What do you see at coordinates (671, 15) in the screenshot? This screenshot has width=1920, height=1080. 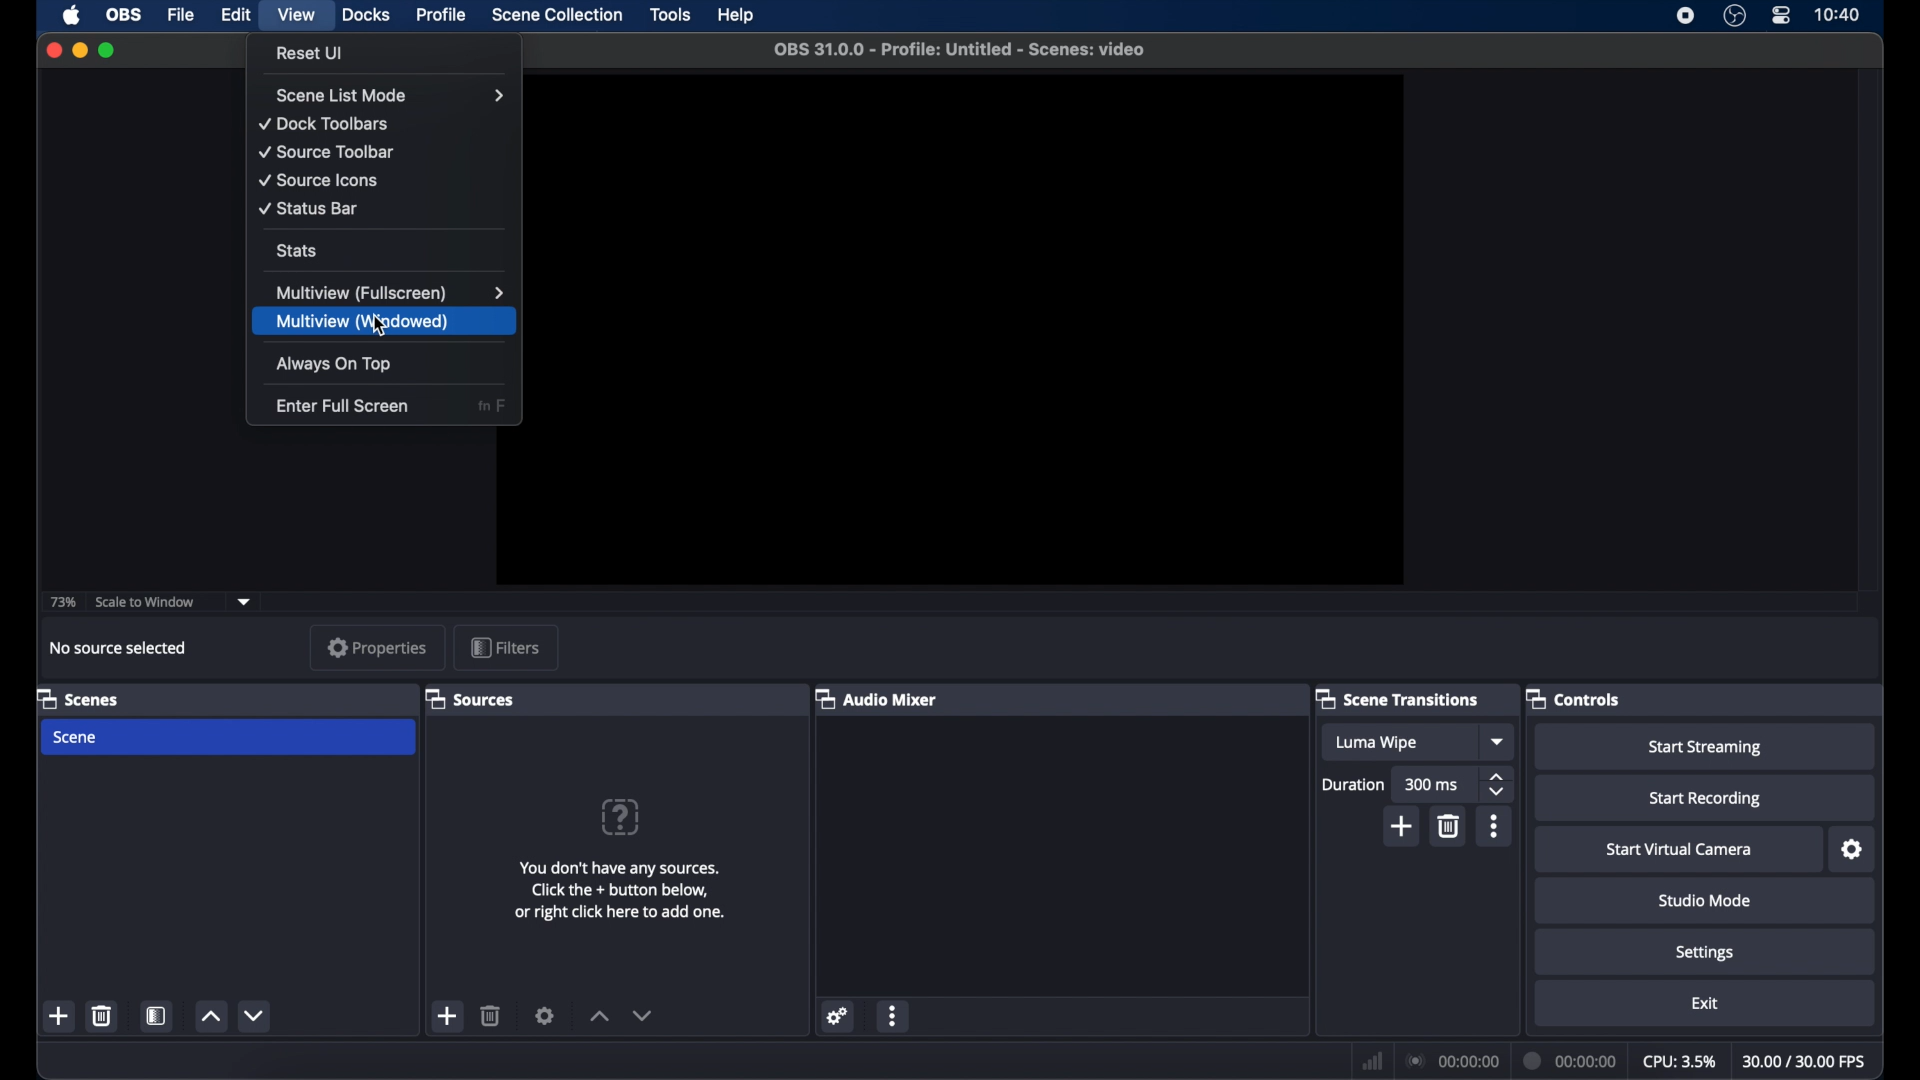 I see `tools` at bounding box center [671, 15].